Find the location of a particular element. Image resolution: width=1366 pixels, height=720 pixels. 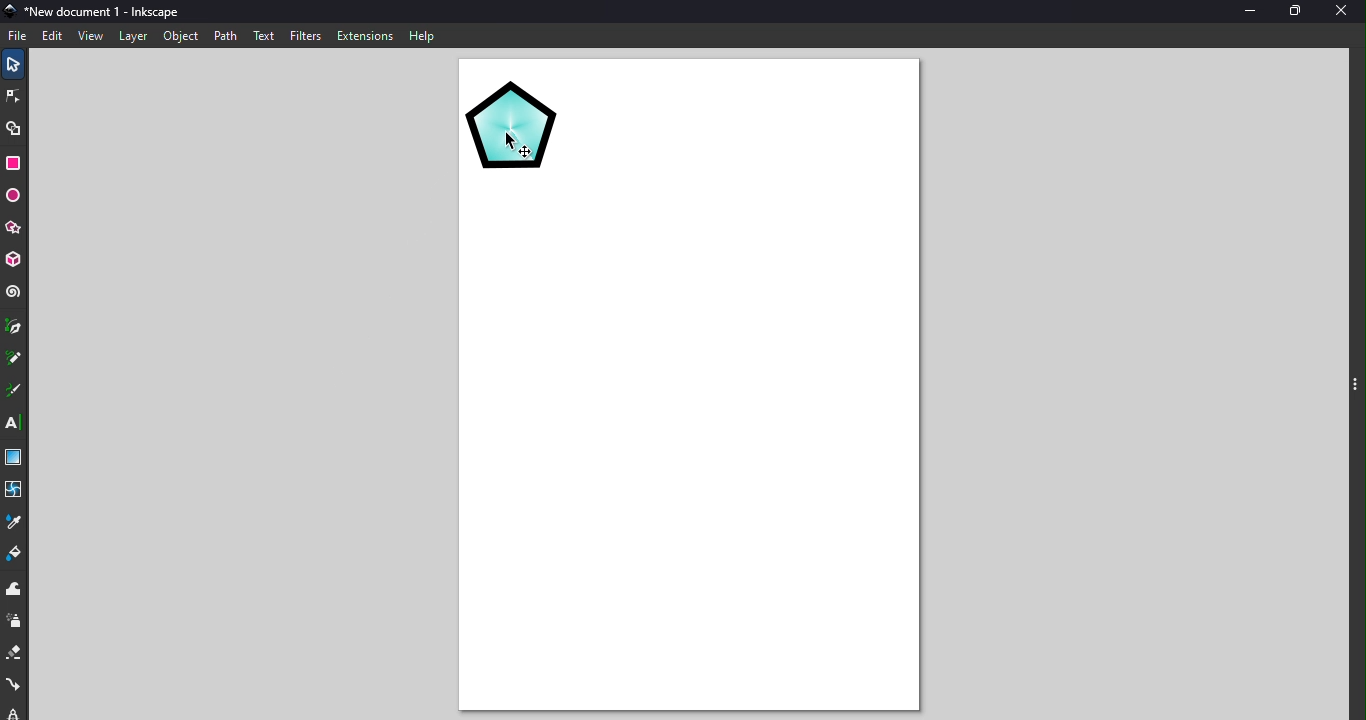

Help is located at coordinates (422, 35).